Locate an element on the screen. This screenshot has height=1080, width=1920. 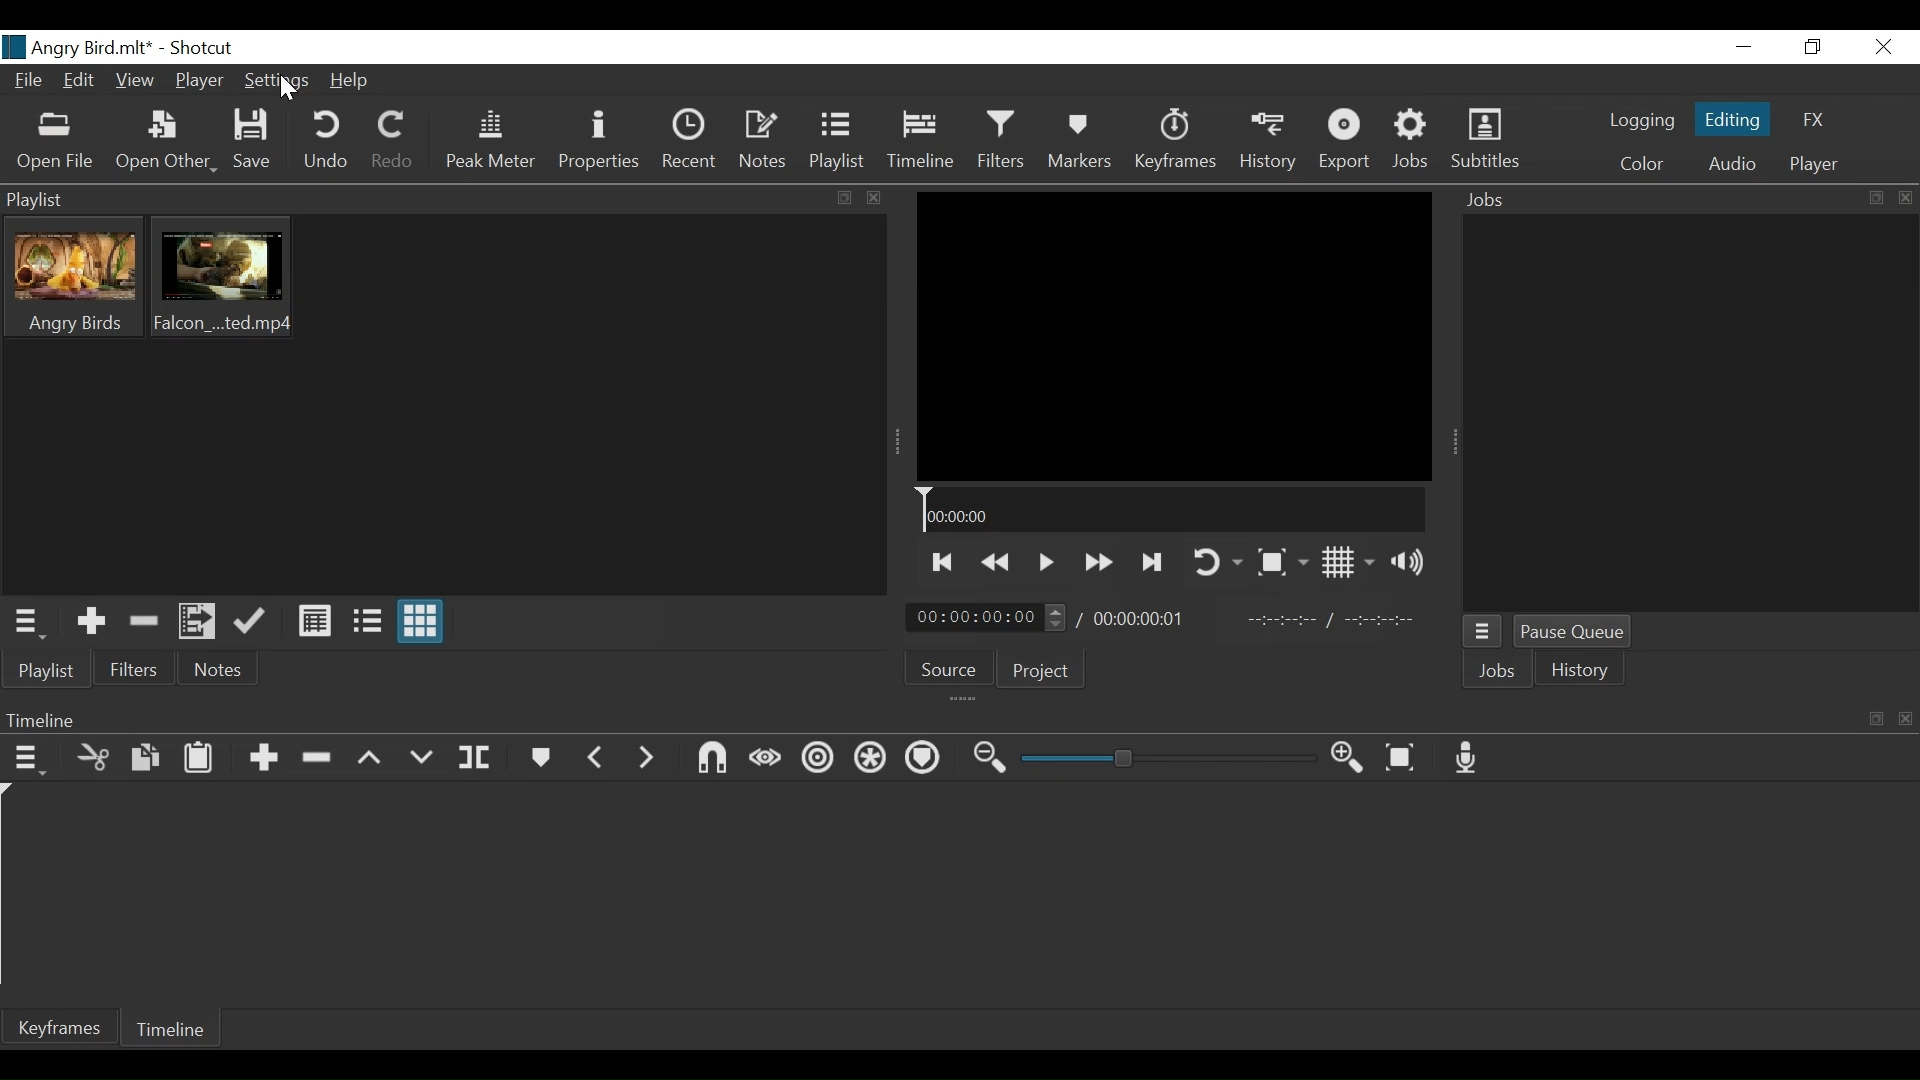
Remove cut is located at coordinates (140, 619).